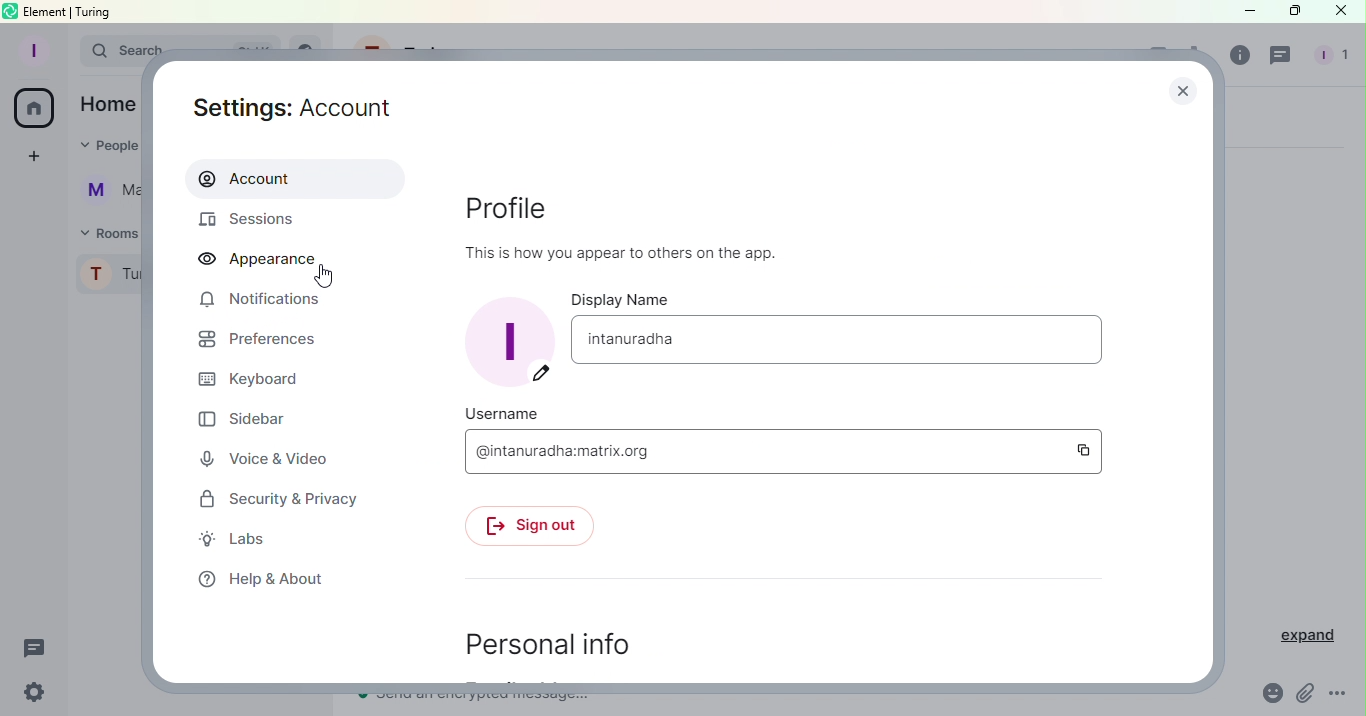  I want to click on Settings: Account, so click(291, 103).